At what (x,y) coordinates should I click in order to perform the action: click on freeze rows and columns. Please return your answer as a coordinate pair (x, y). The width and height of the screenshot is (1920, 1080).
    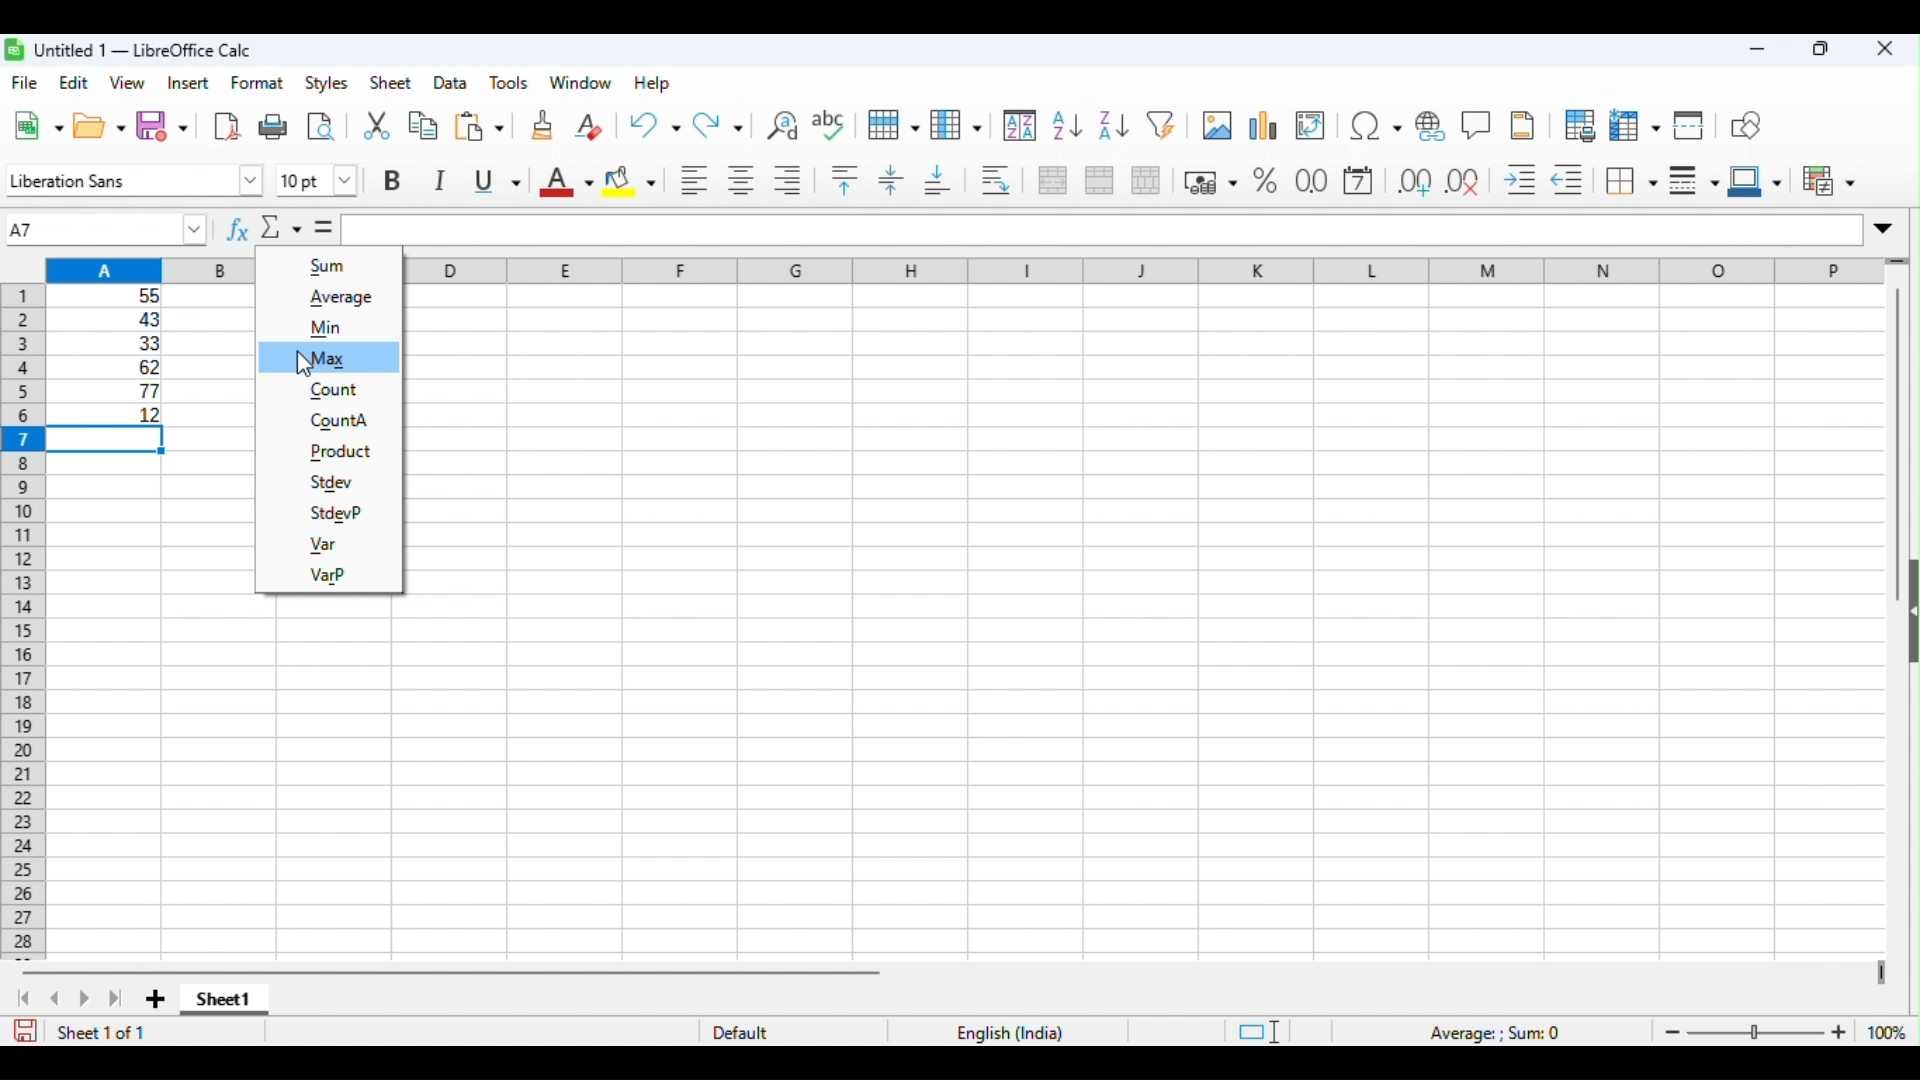
    Looking at the image, I should click on (1636, 124).